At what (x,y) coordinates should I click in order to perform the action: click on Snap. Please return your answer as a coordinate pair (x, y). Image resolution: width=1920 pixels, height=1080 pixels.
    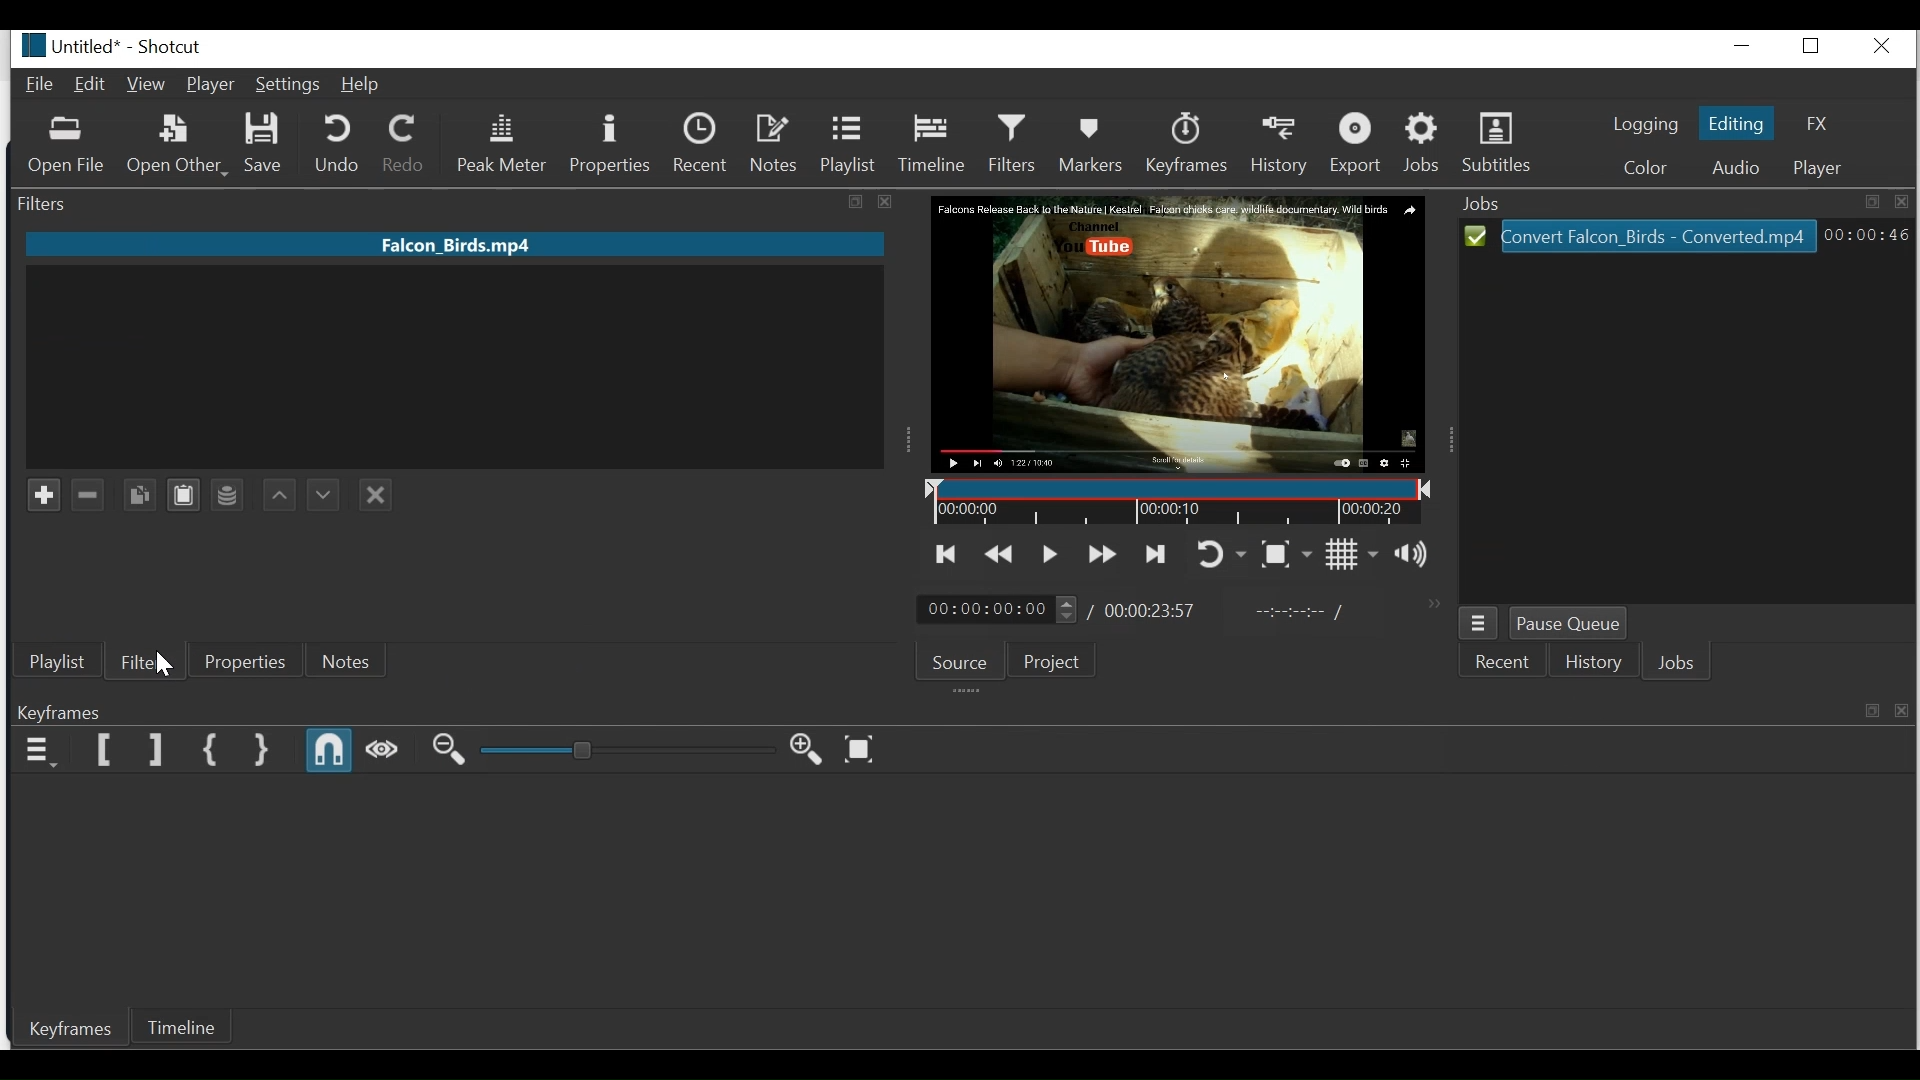
    Looking at the image, I should click on (326, 752).